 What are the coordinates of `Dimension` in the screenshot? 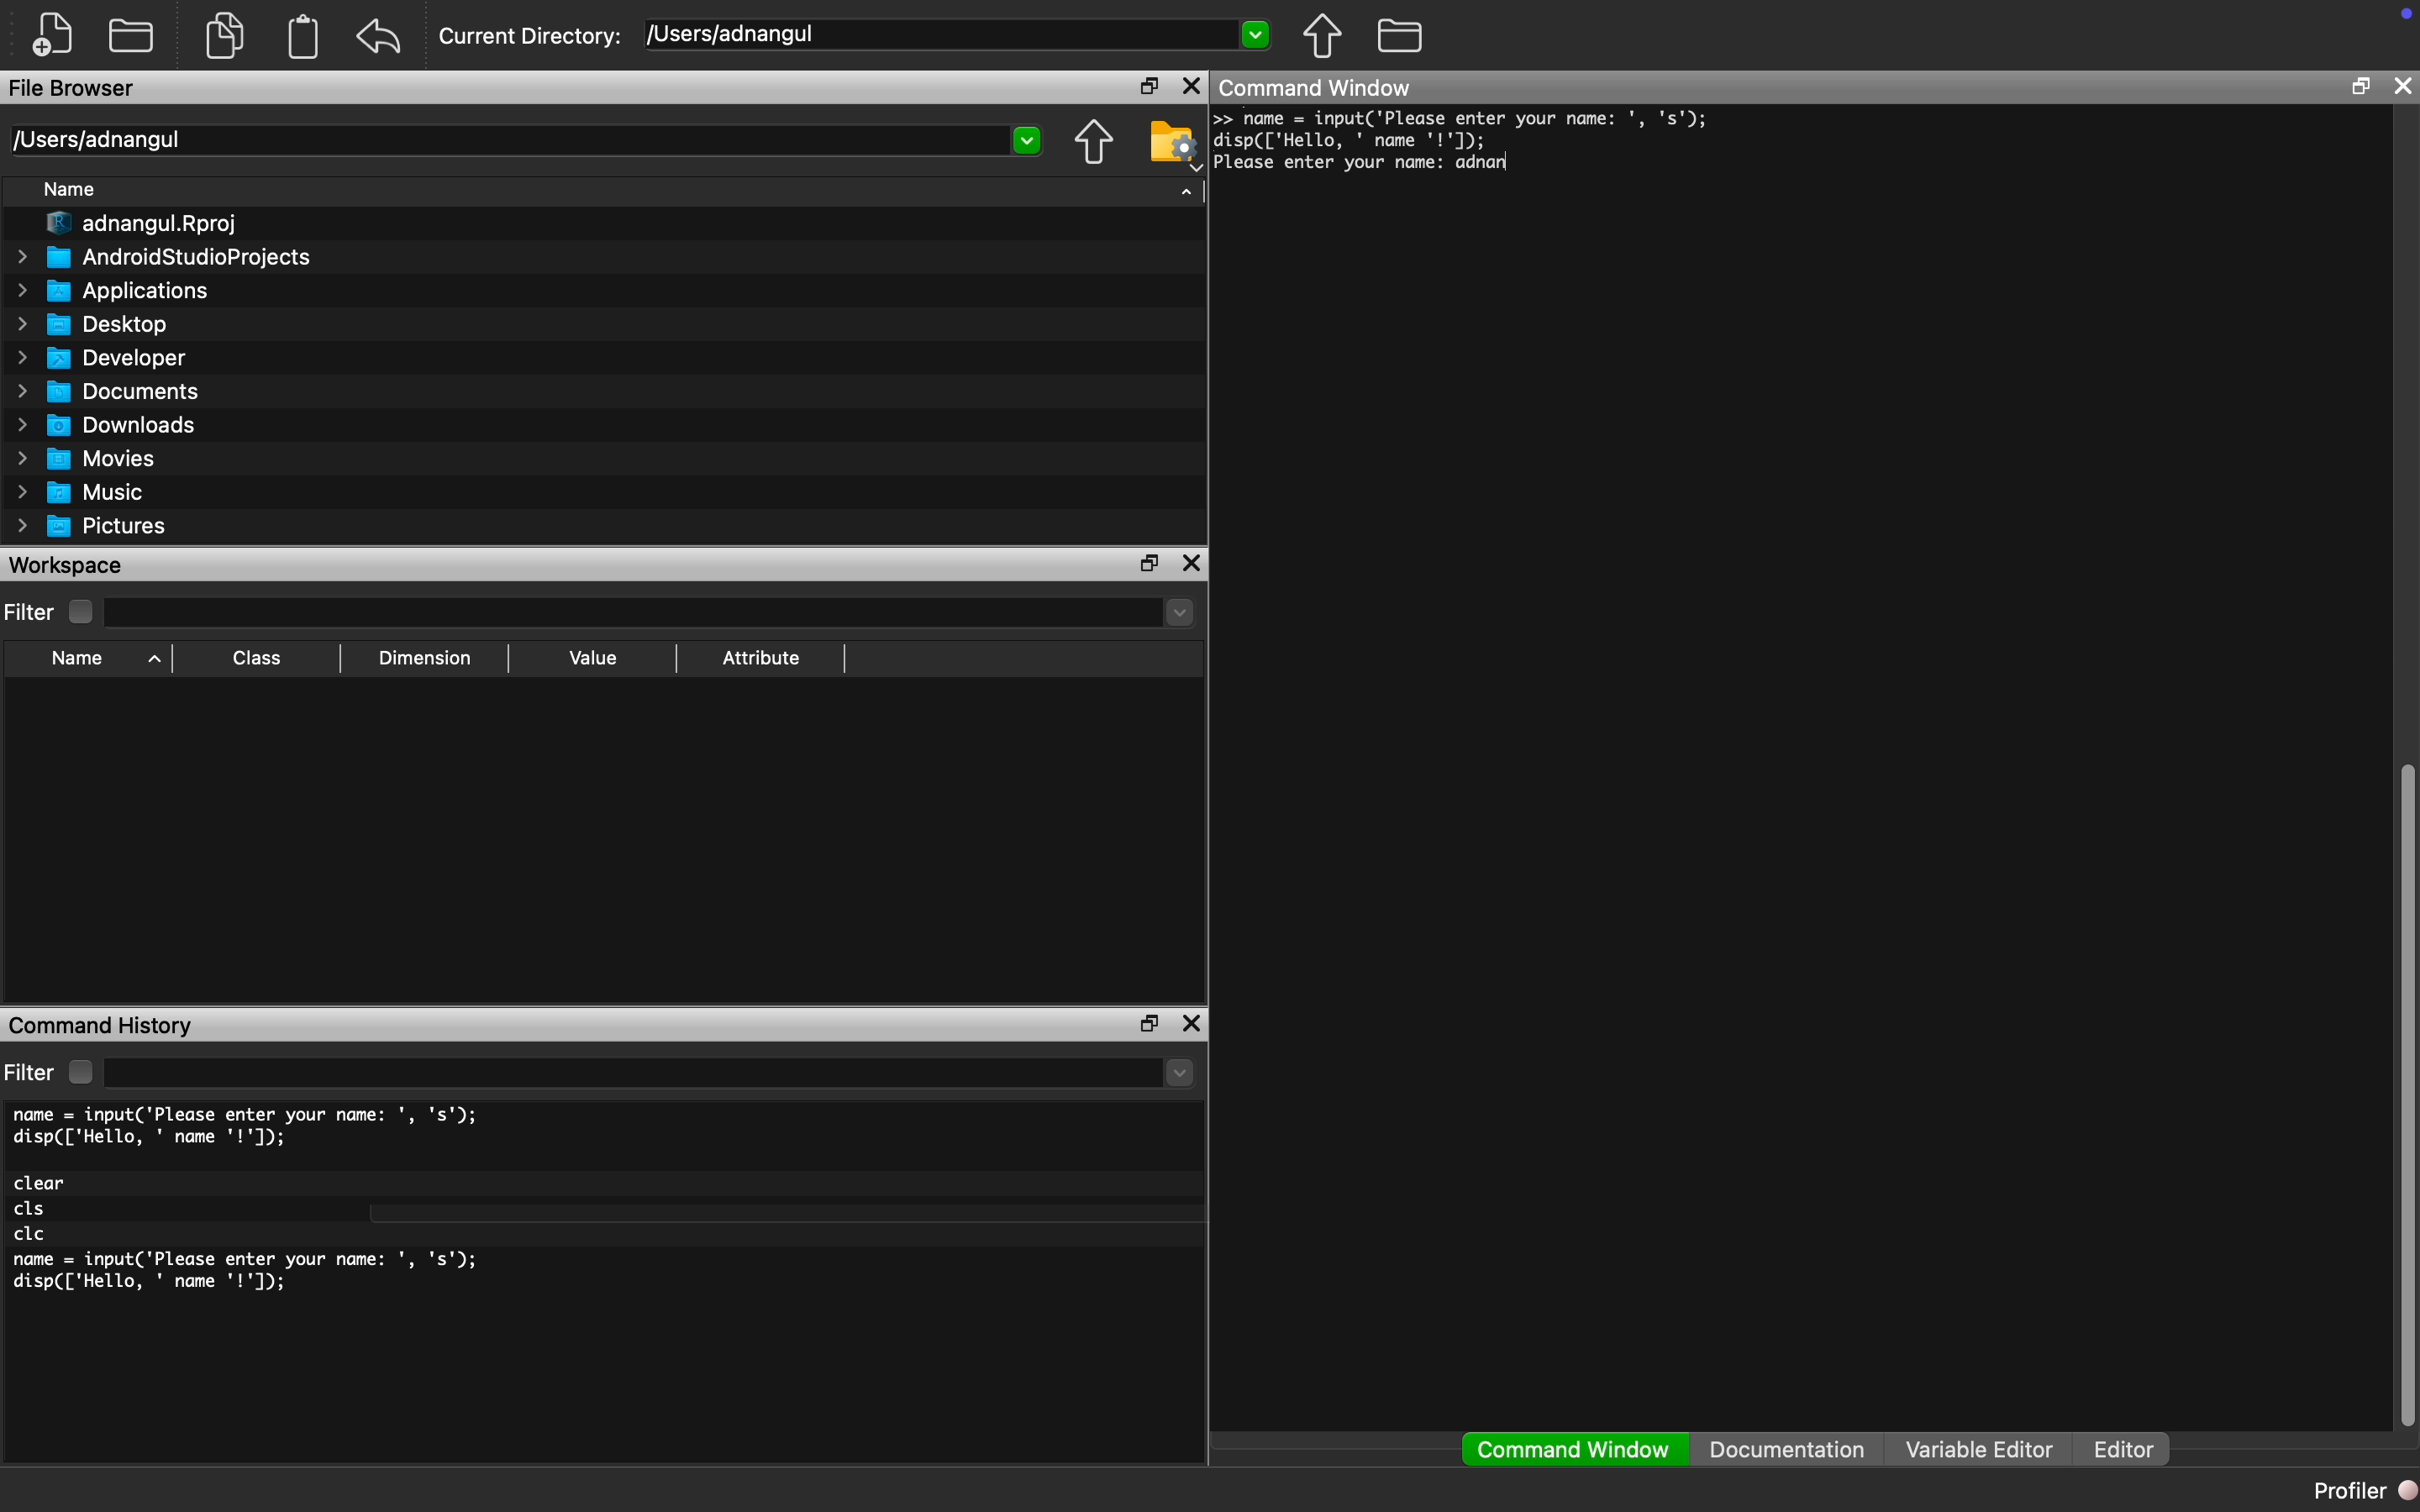 It's located at (425, 659).